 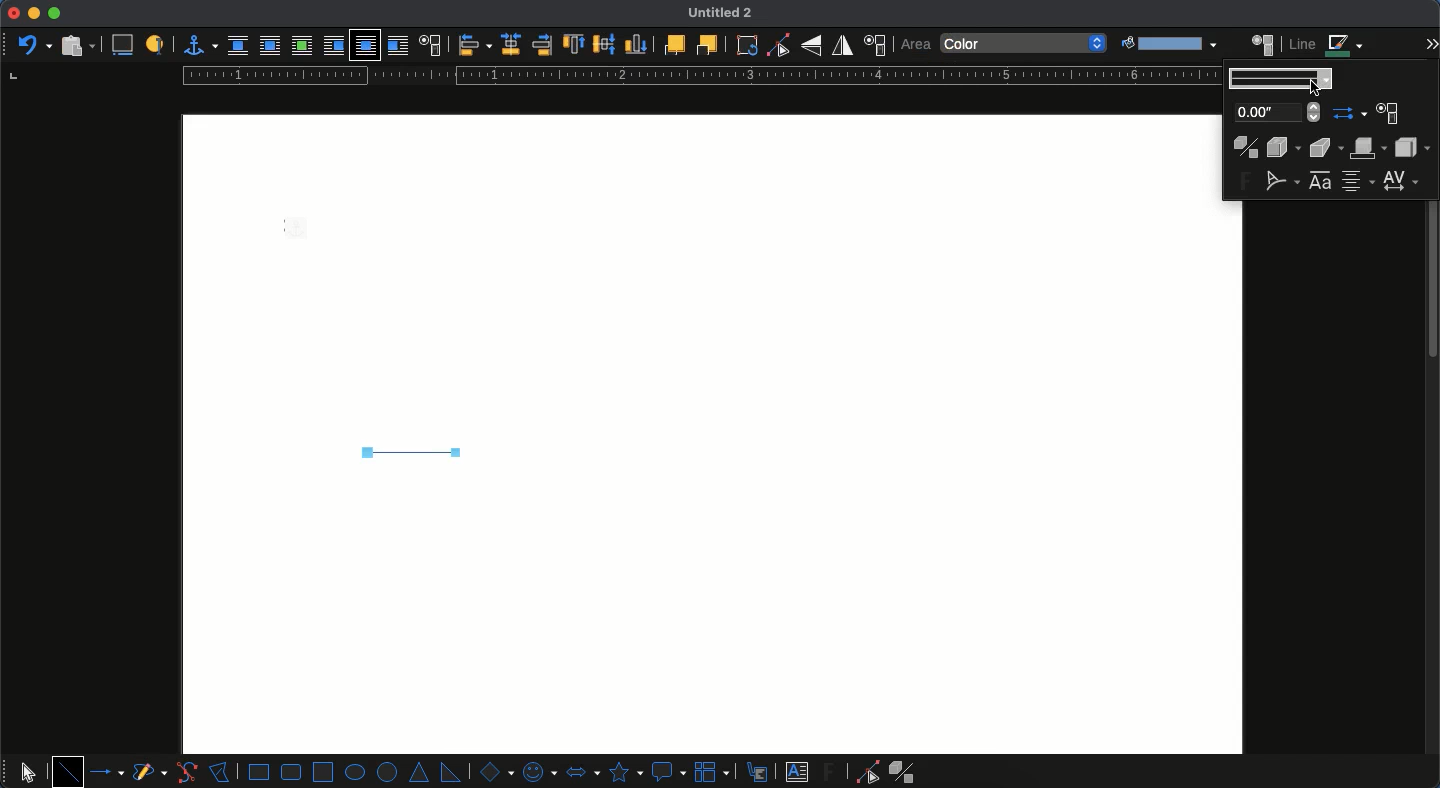 I want to click on start and end arrow heads, so click(x=1349, y=113).